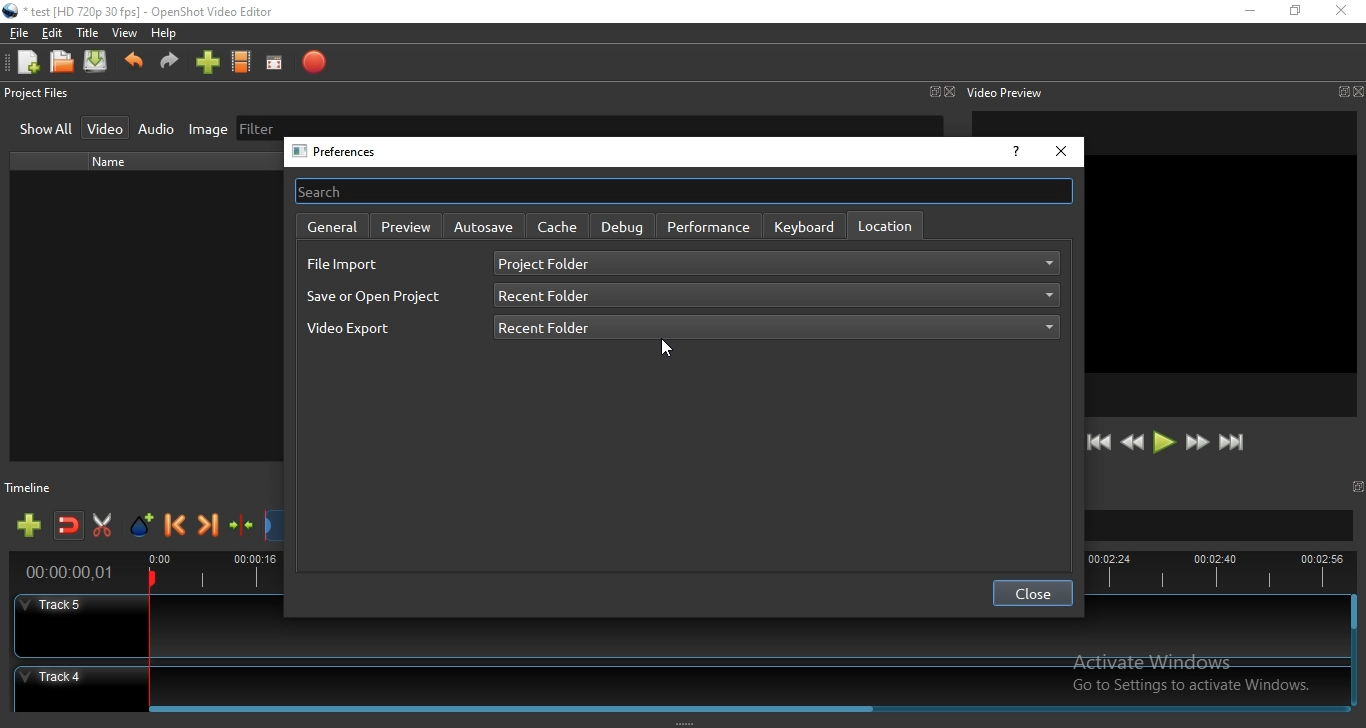 The image size is (1366, 728). I want to click on Enable razor, so click(106, 526).